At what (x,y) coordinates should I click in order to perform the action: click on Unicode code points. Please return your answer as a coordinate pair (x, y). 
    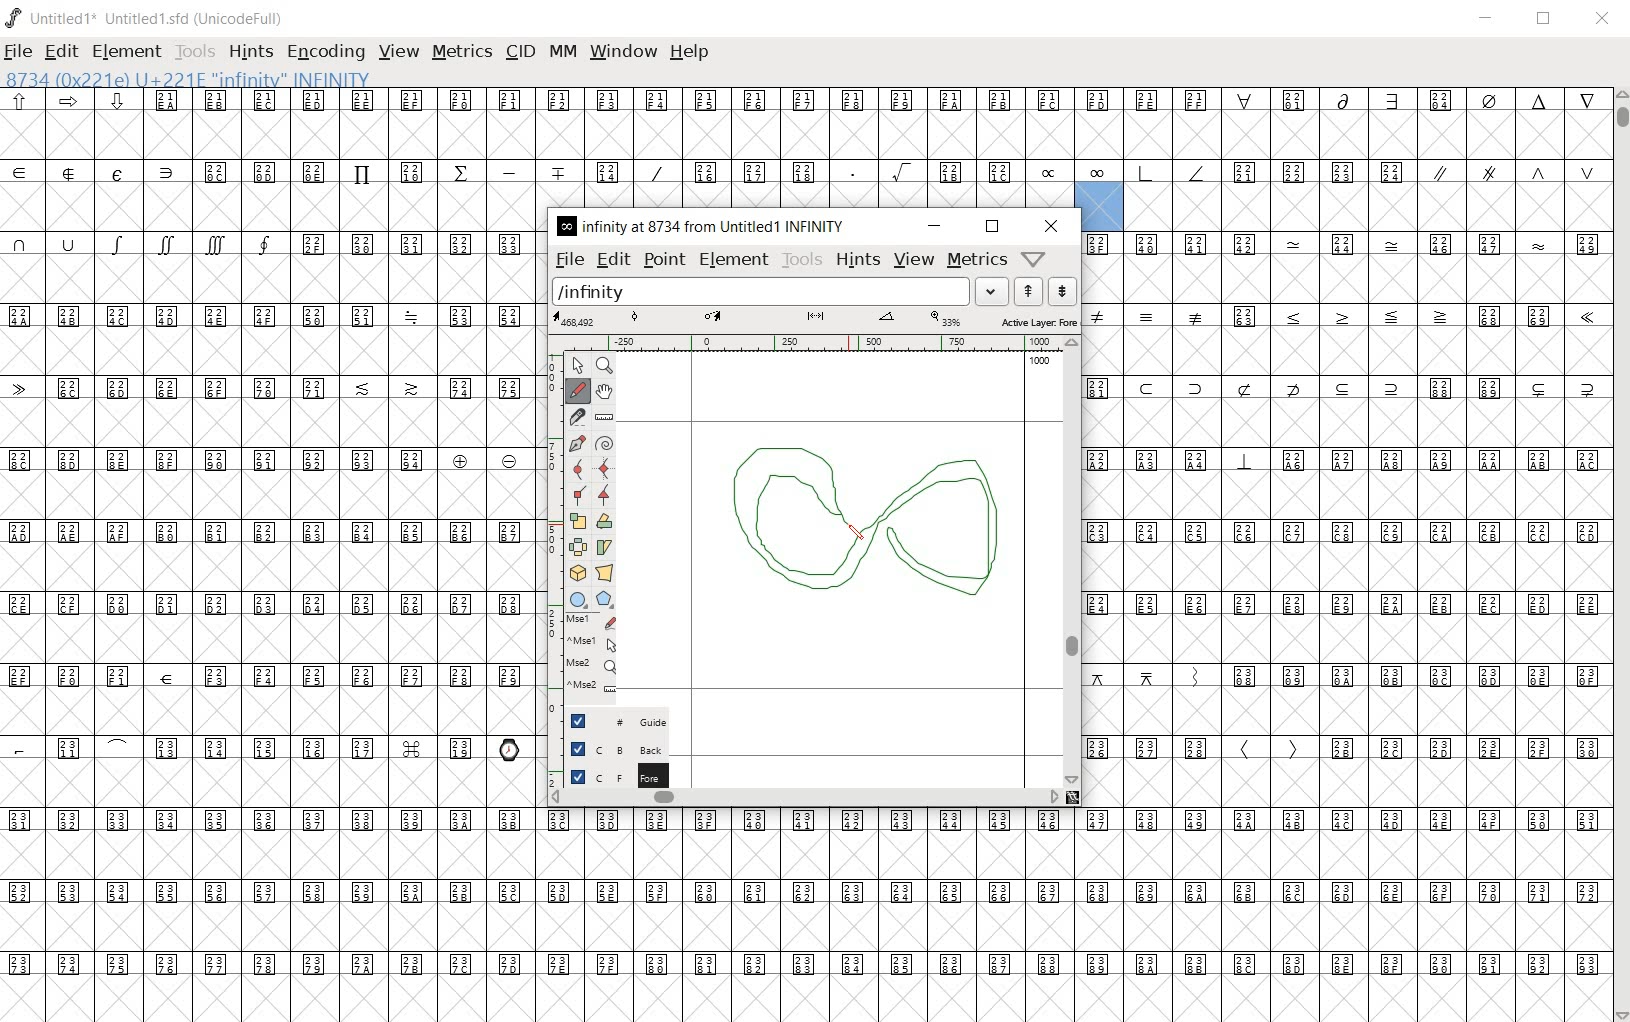
    Looking at the image, I should click on (1250, 316).